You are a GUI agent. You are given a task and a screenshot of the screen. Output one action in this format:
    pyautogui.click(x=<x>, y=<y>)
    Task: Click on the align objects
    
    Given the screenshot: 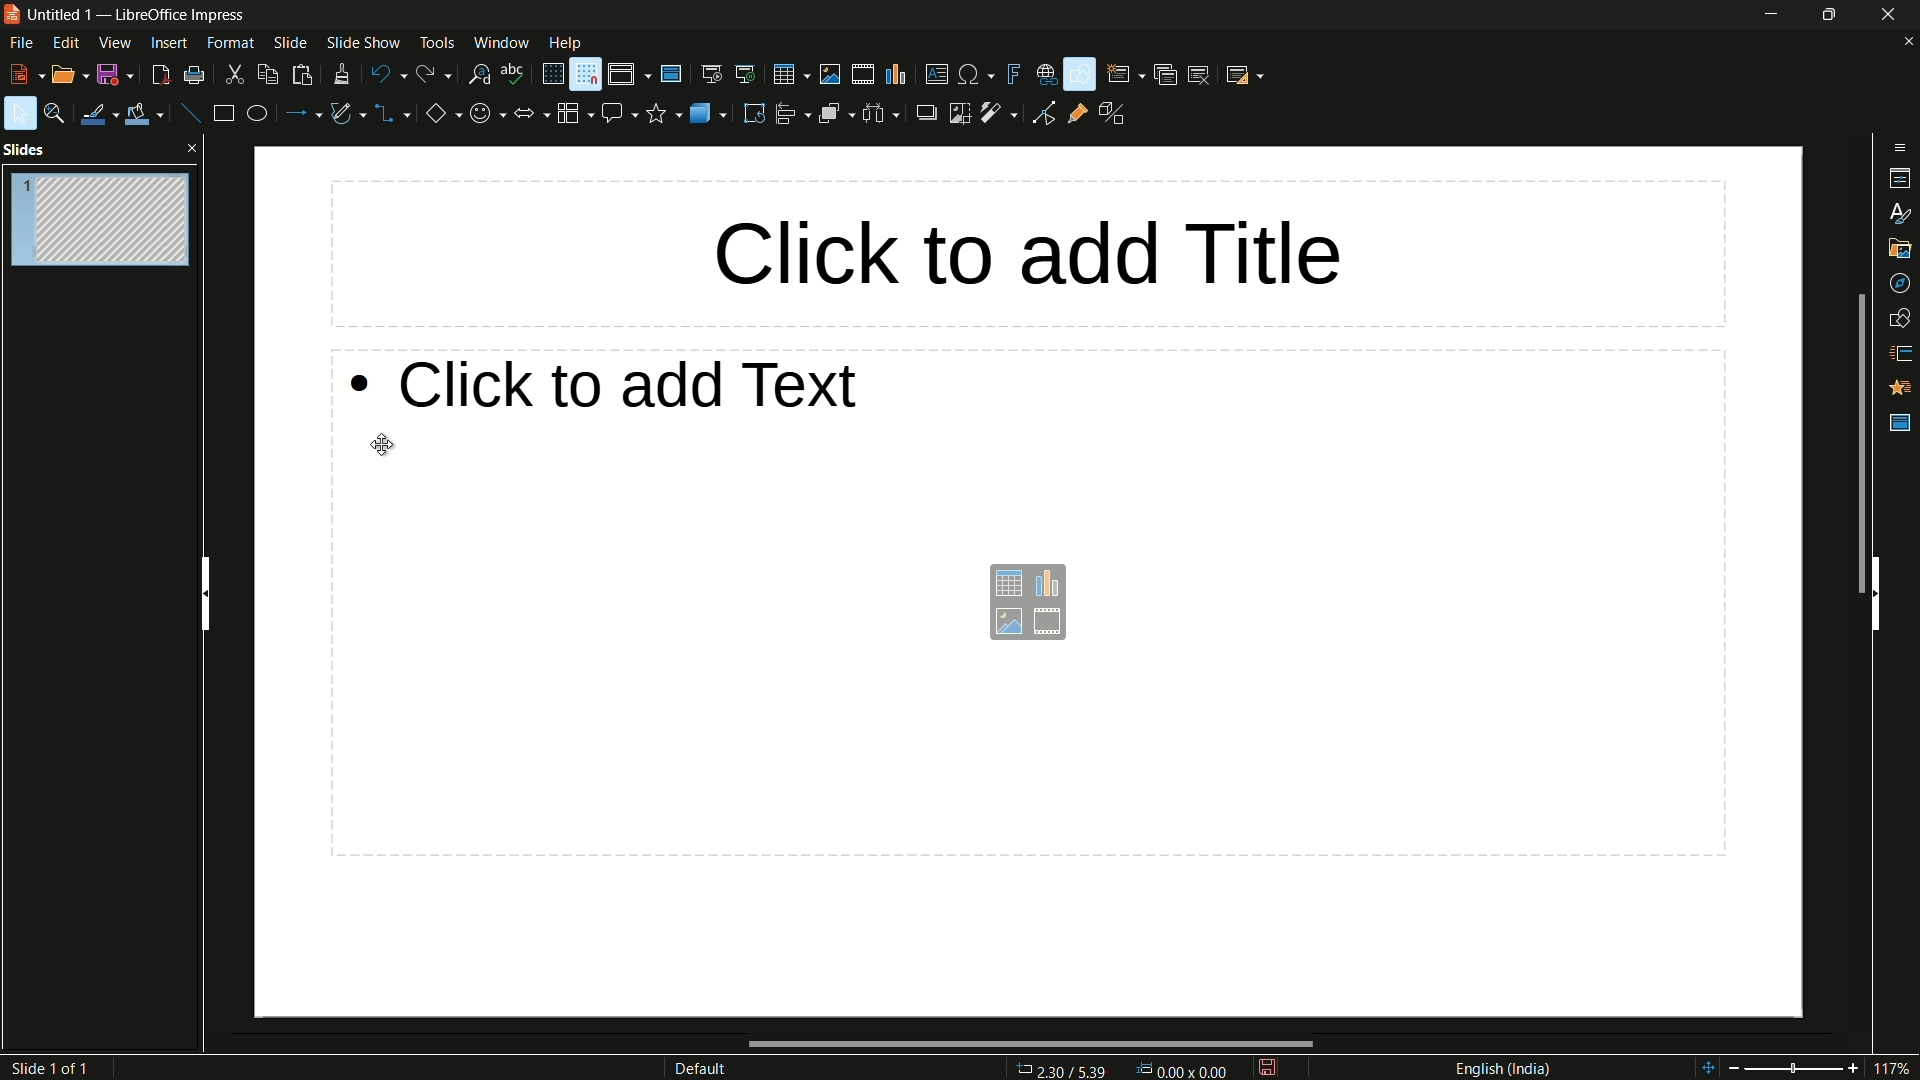 What is the action you would take?
    pyautogui.click(x=793, y=114)
    